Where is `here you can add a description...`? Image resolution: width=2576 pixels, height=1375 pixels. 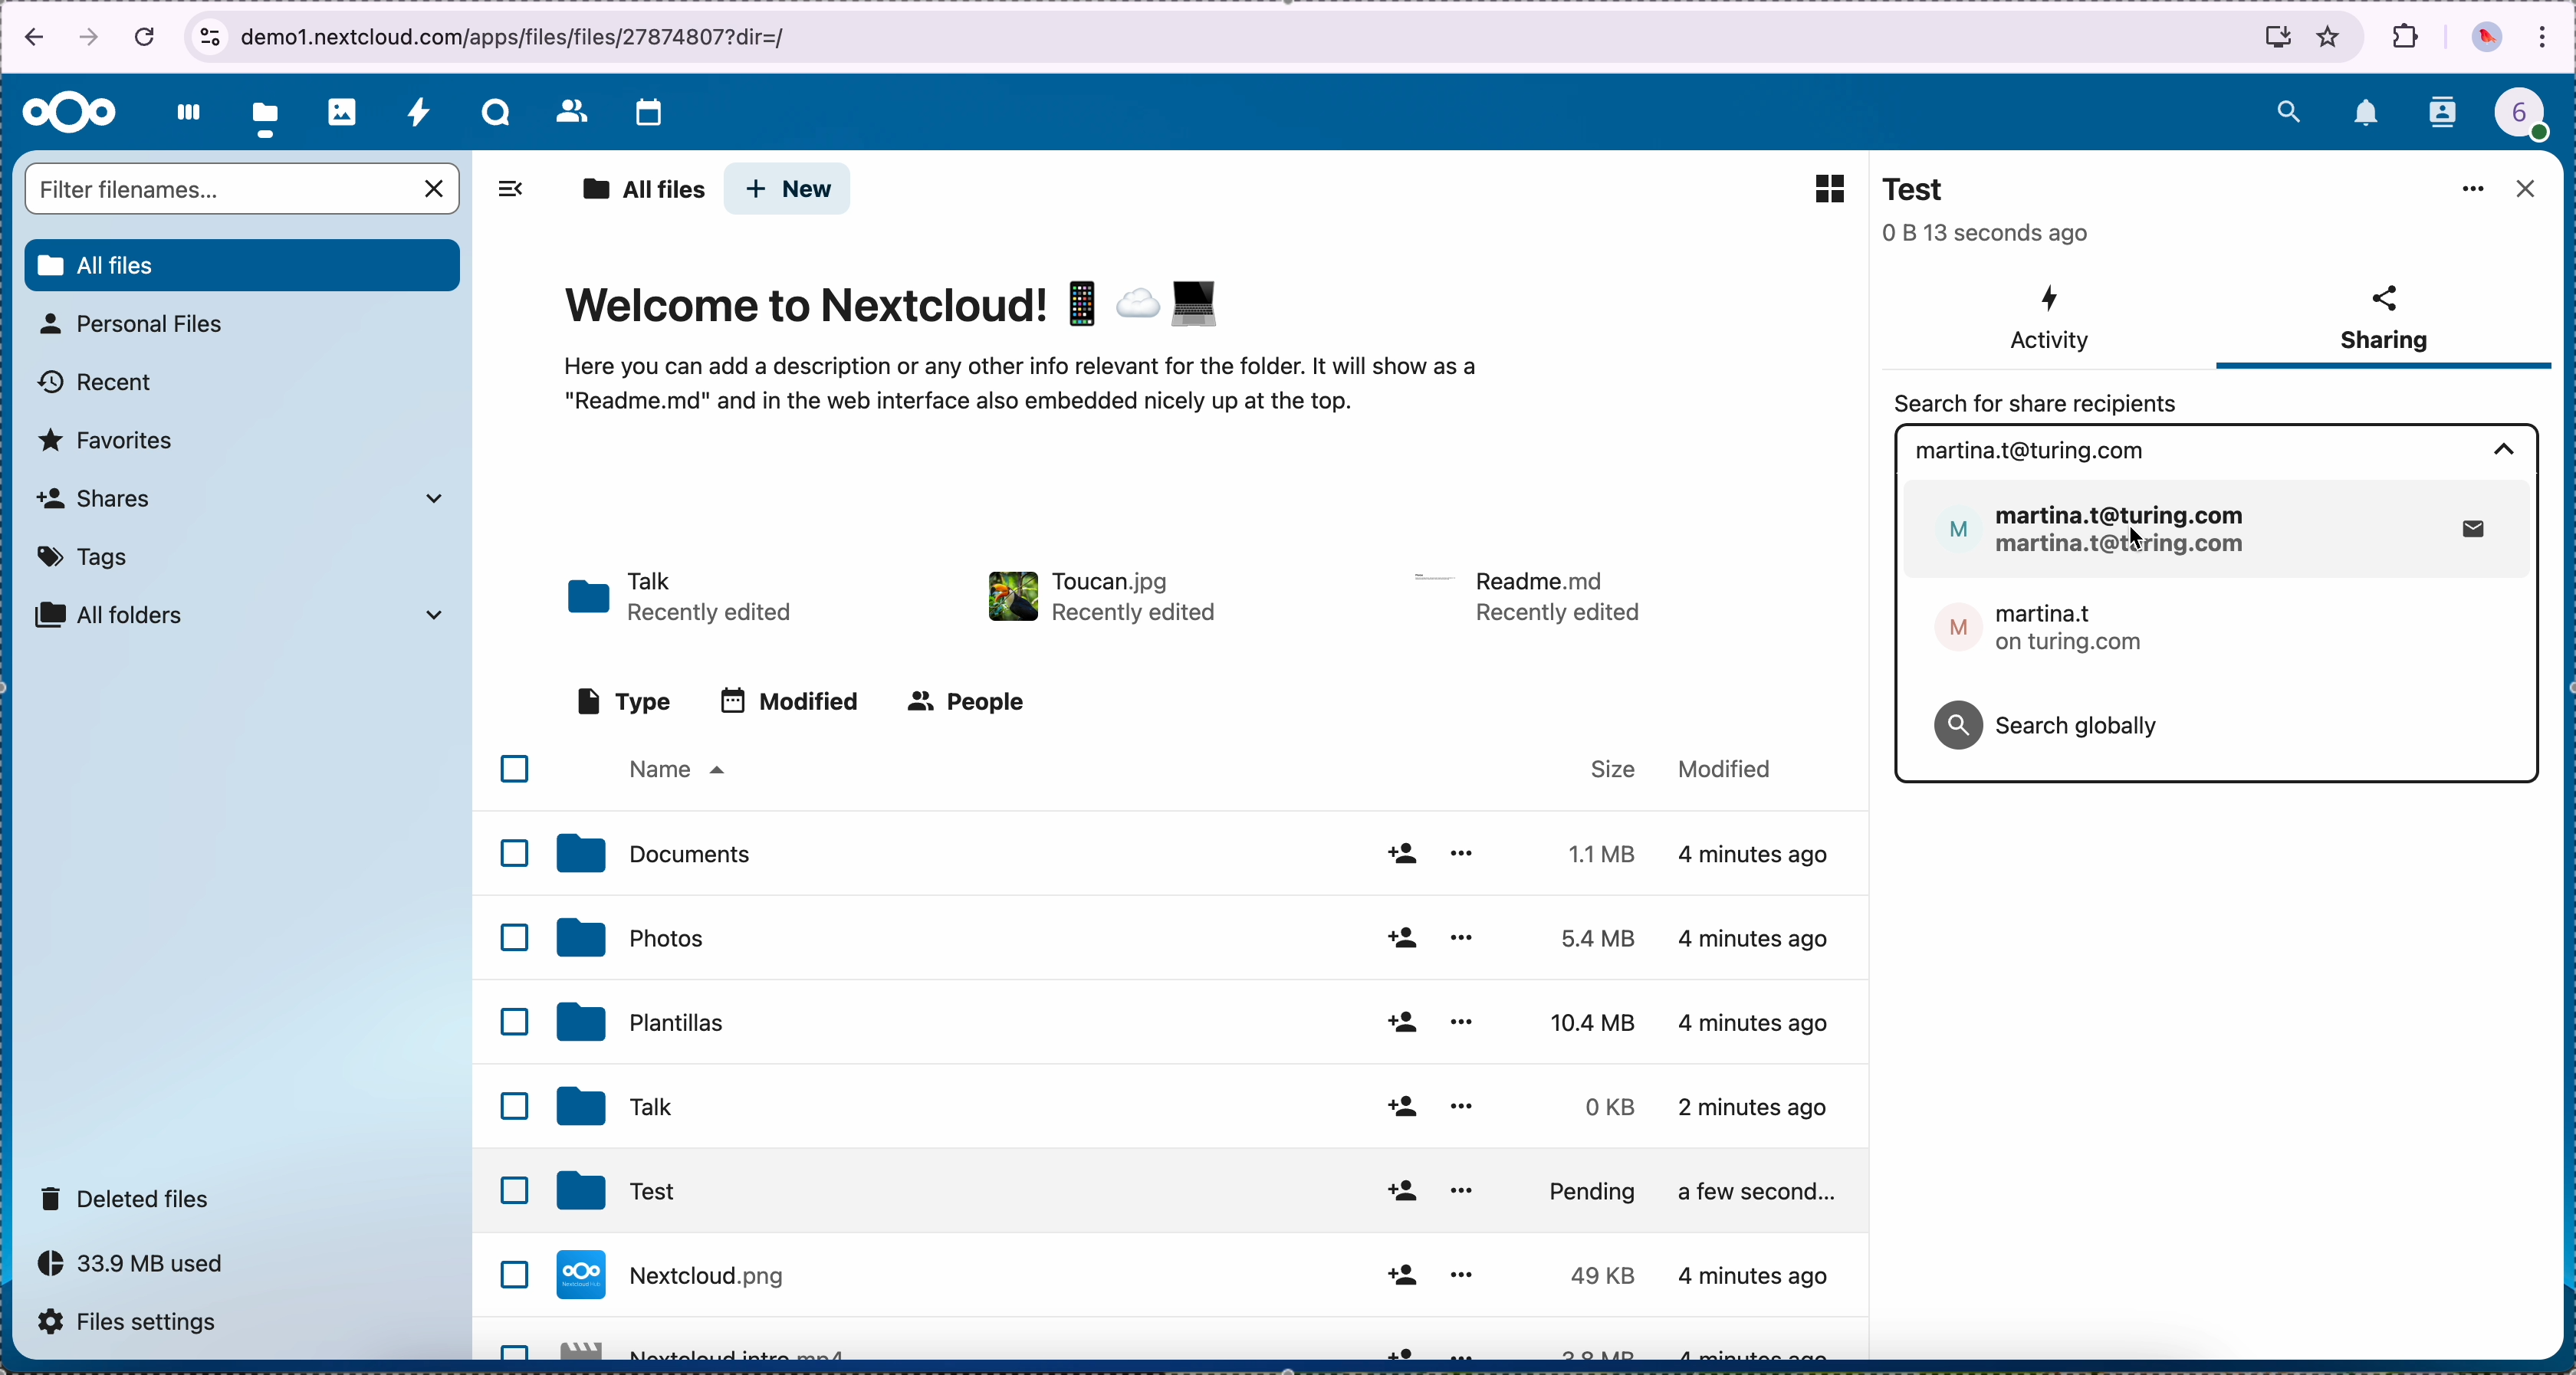
here you can add a description... is located at coordinates (1051, 396).